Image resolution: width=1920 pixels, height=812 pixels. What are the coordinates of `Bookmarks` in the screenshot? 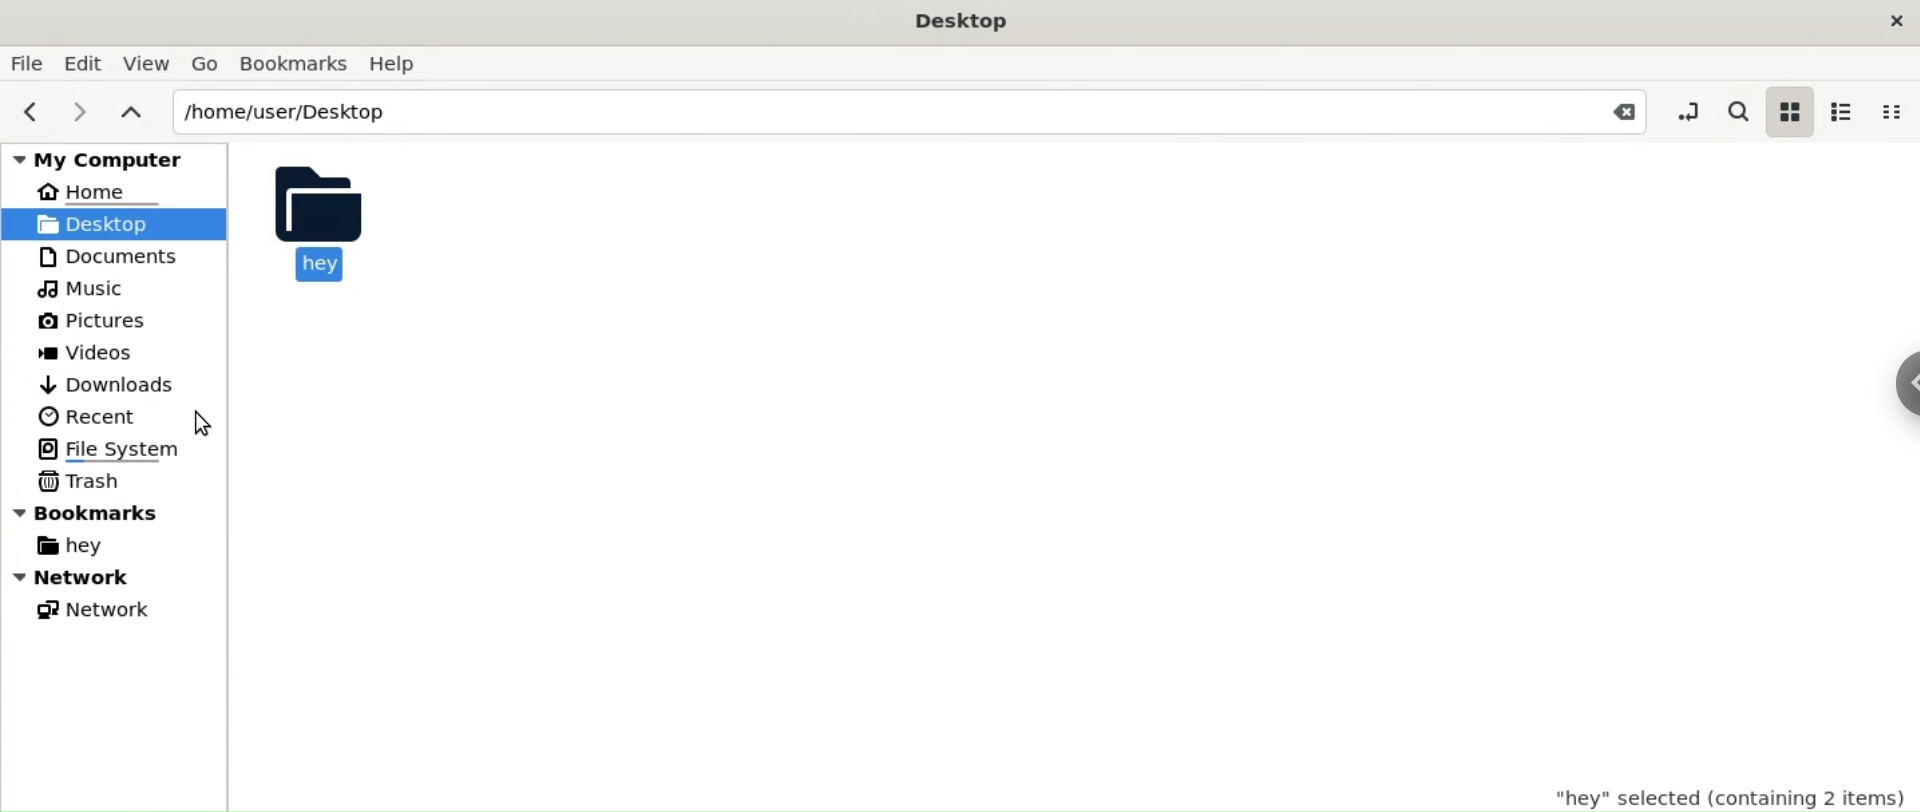 It's located at (295, 62).